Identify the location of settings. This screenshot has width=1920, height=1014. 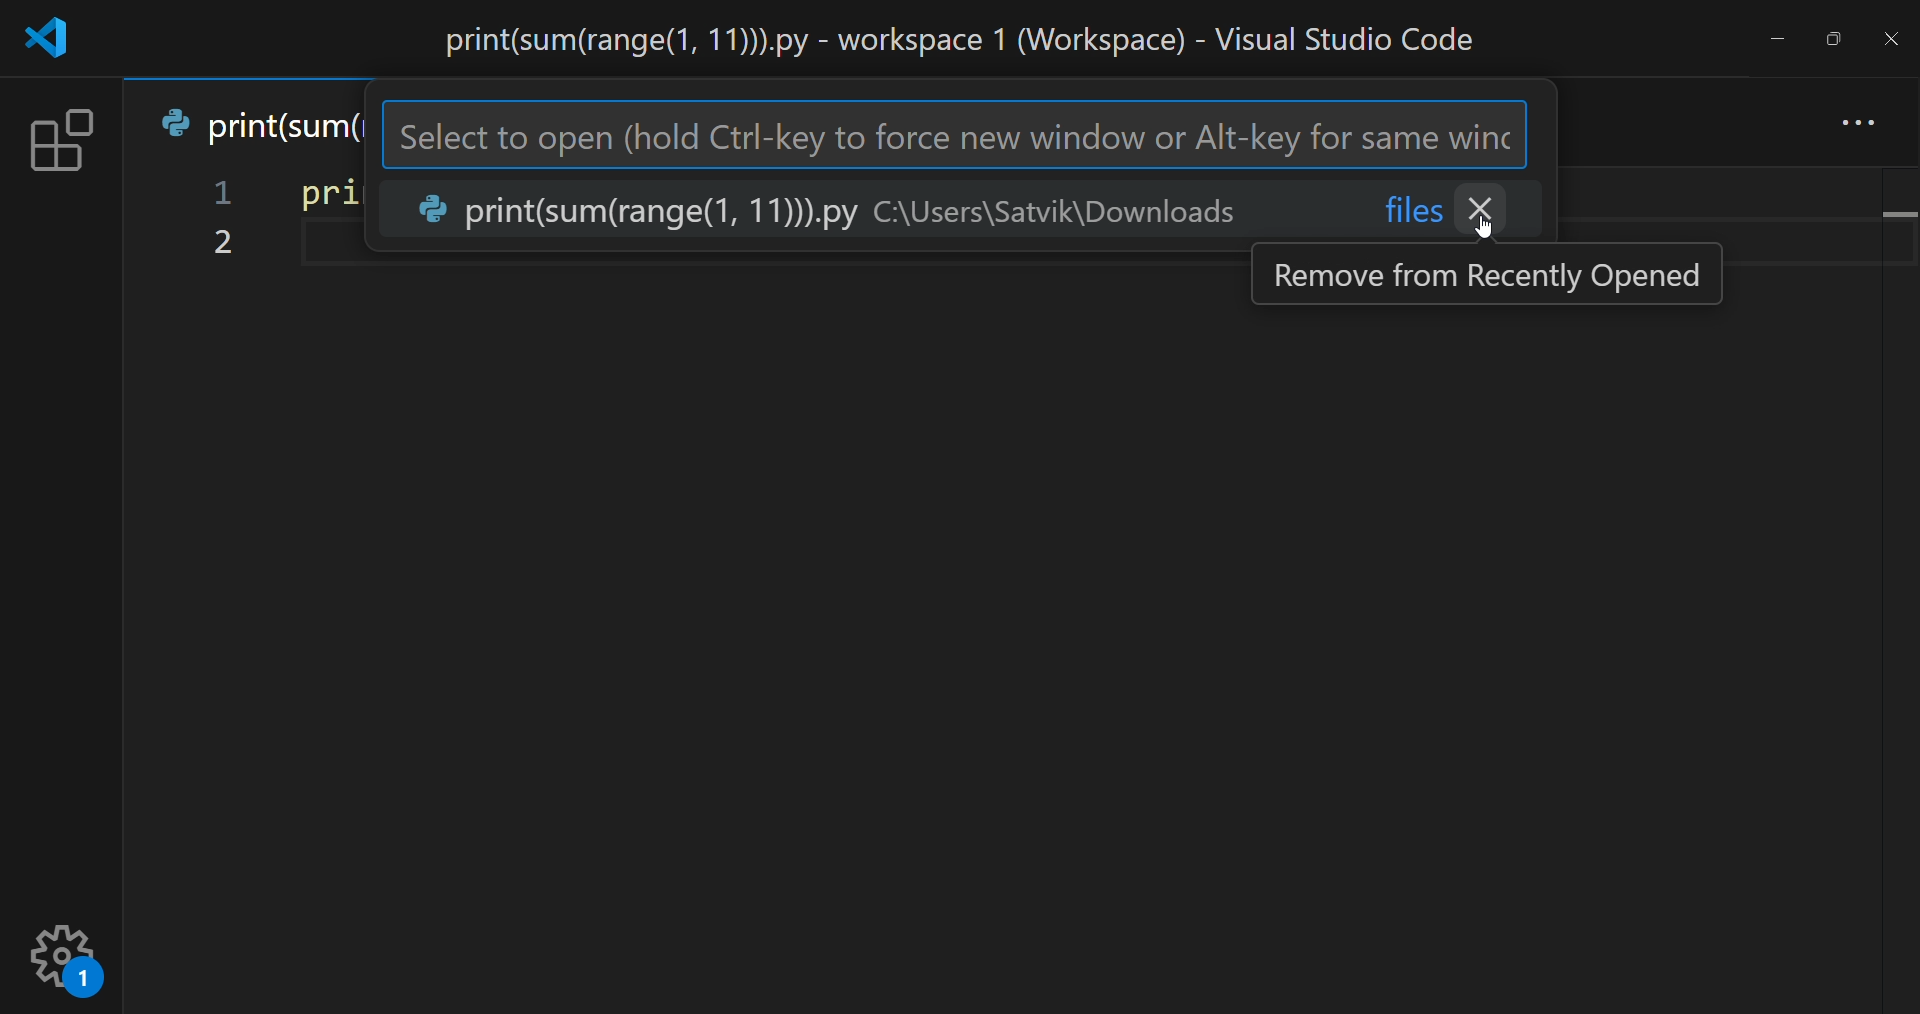
(67, 953).